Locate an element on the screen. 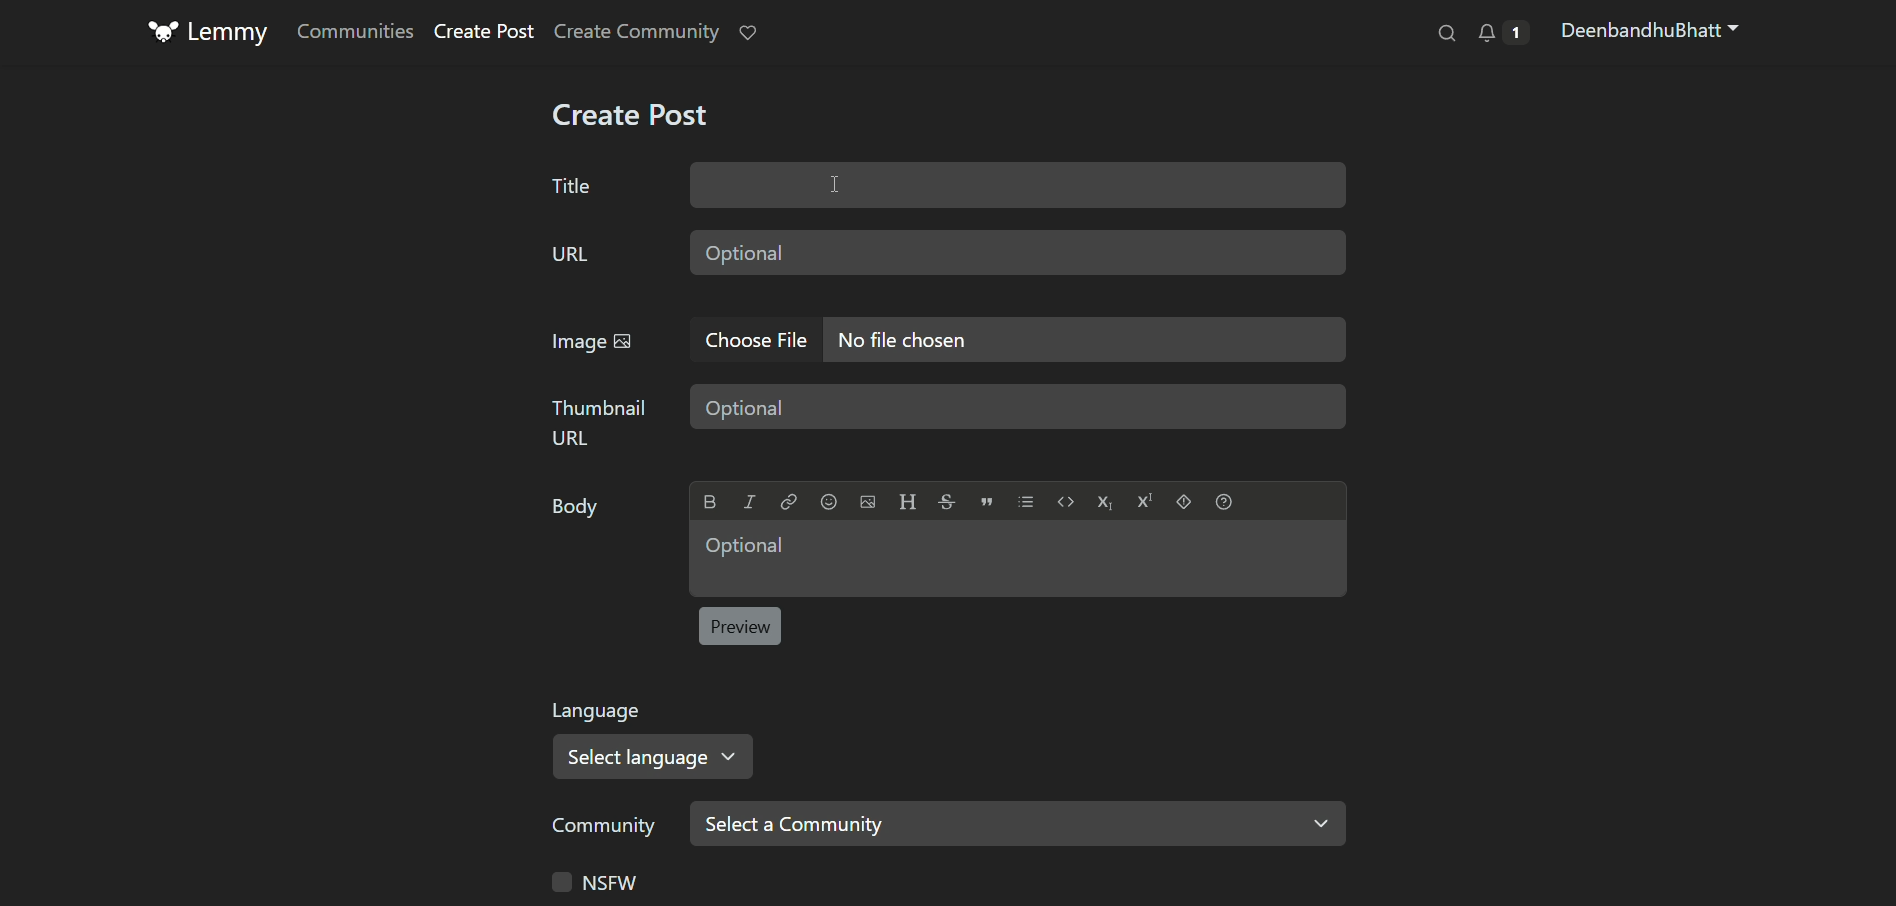  text box is located at coordinates (1020, 408).